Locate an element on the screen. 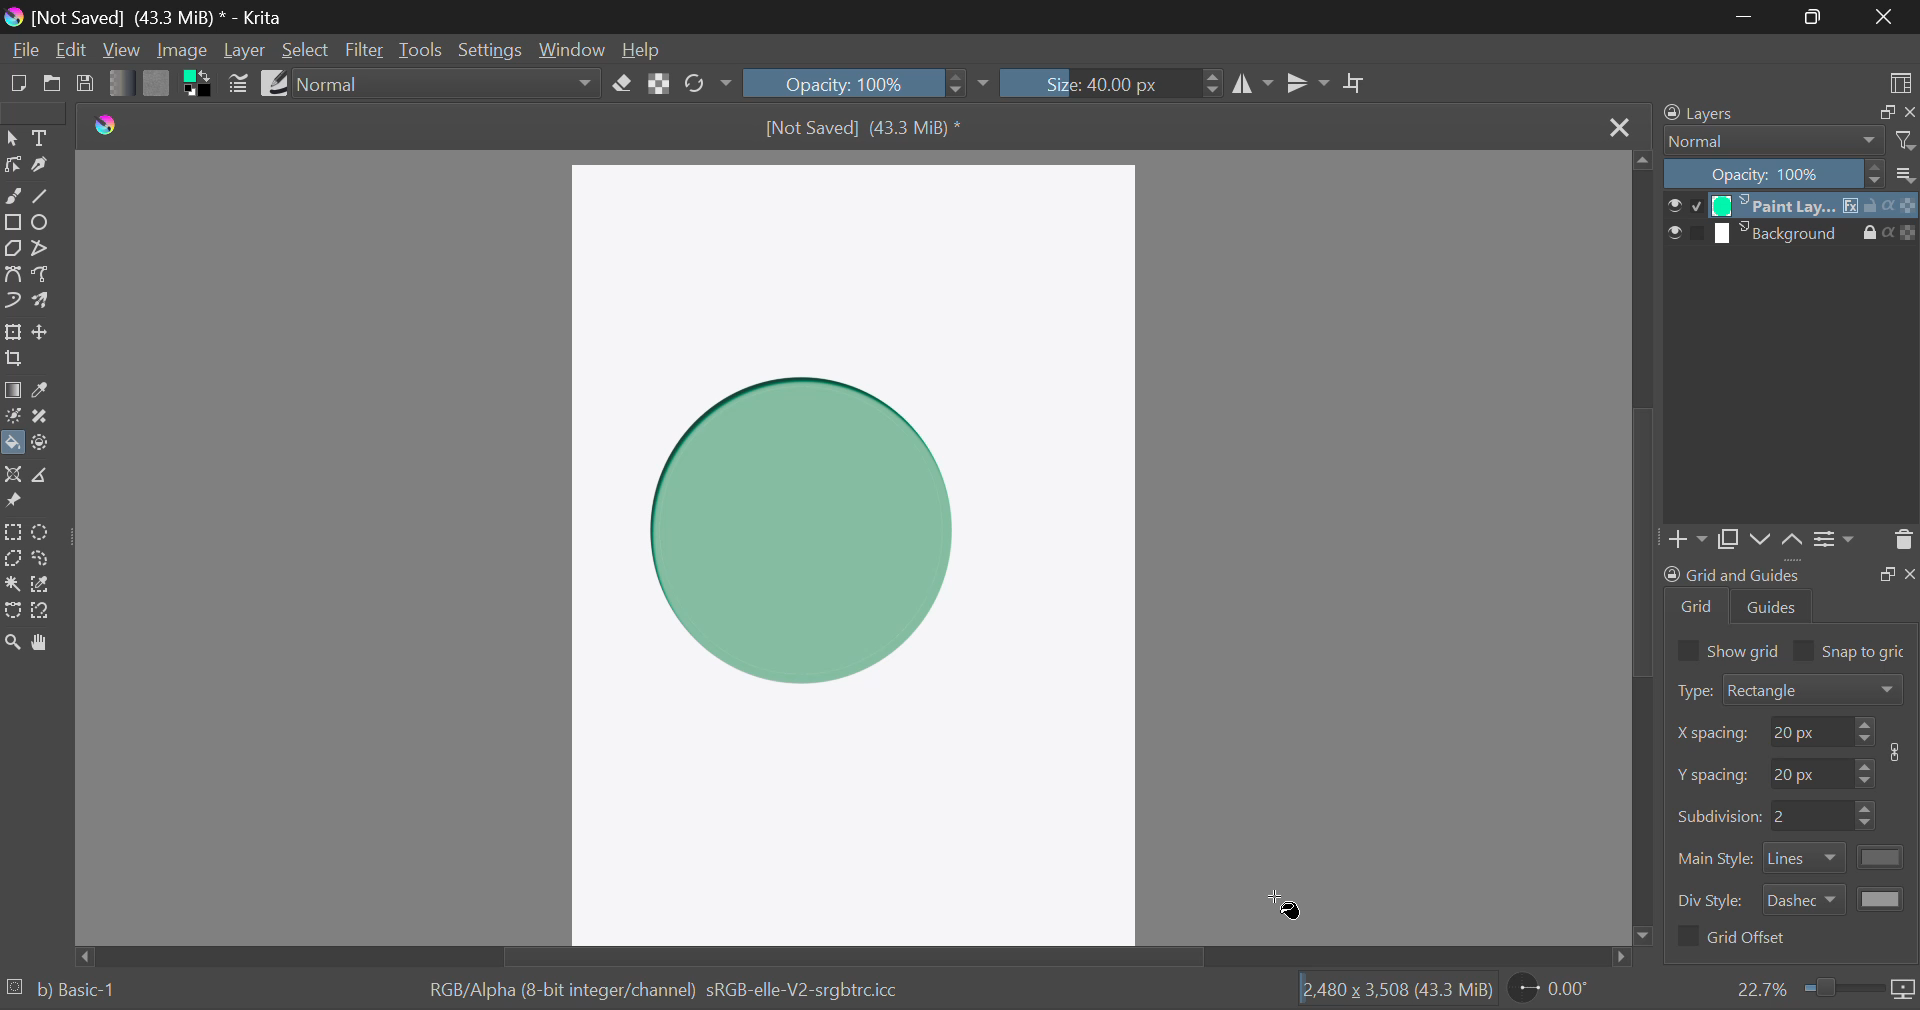 This screenshot has width=1920, height=1010. Freehand Path Tool is located at coordinates (42, 273).